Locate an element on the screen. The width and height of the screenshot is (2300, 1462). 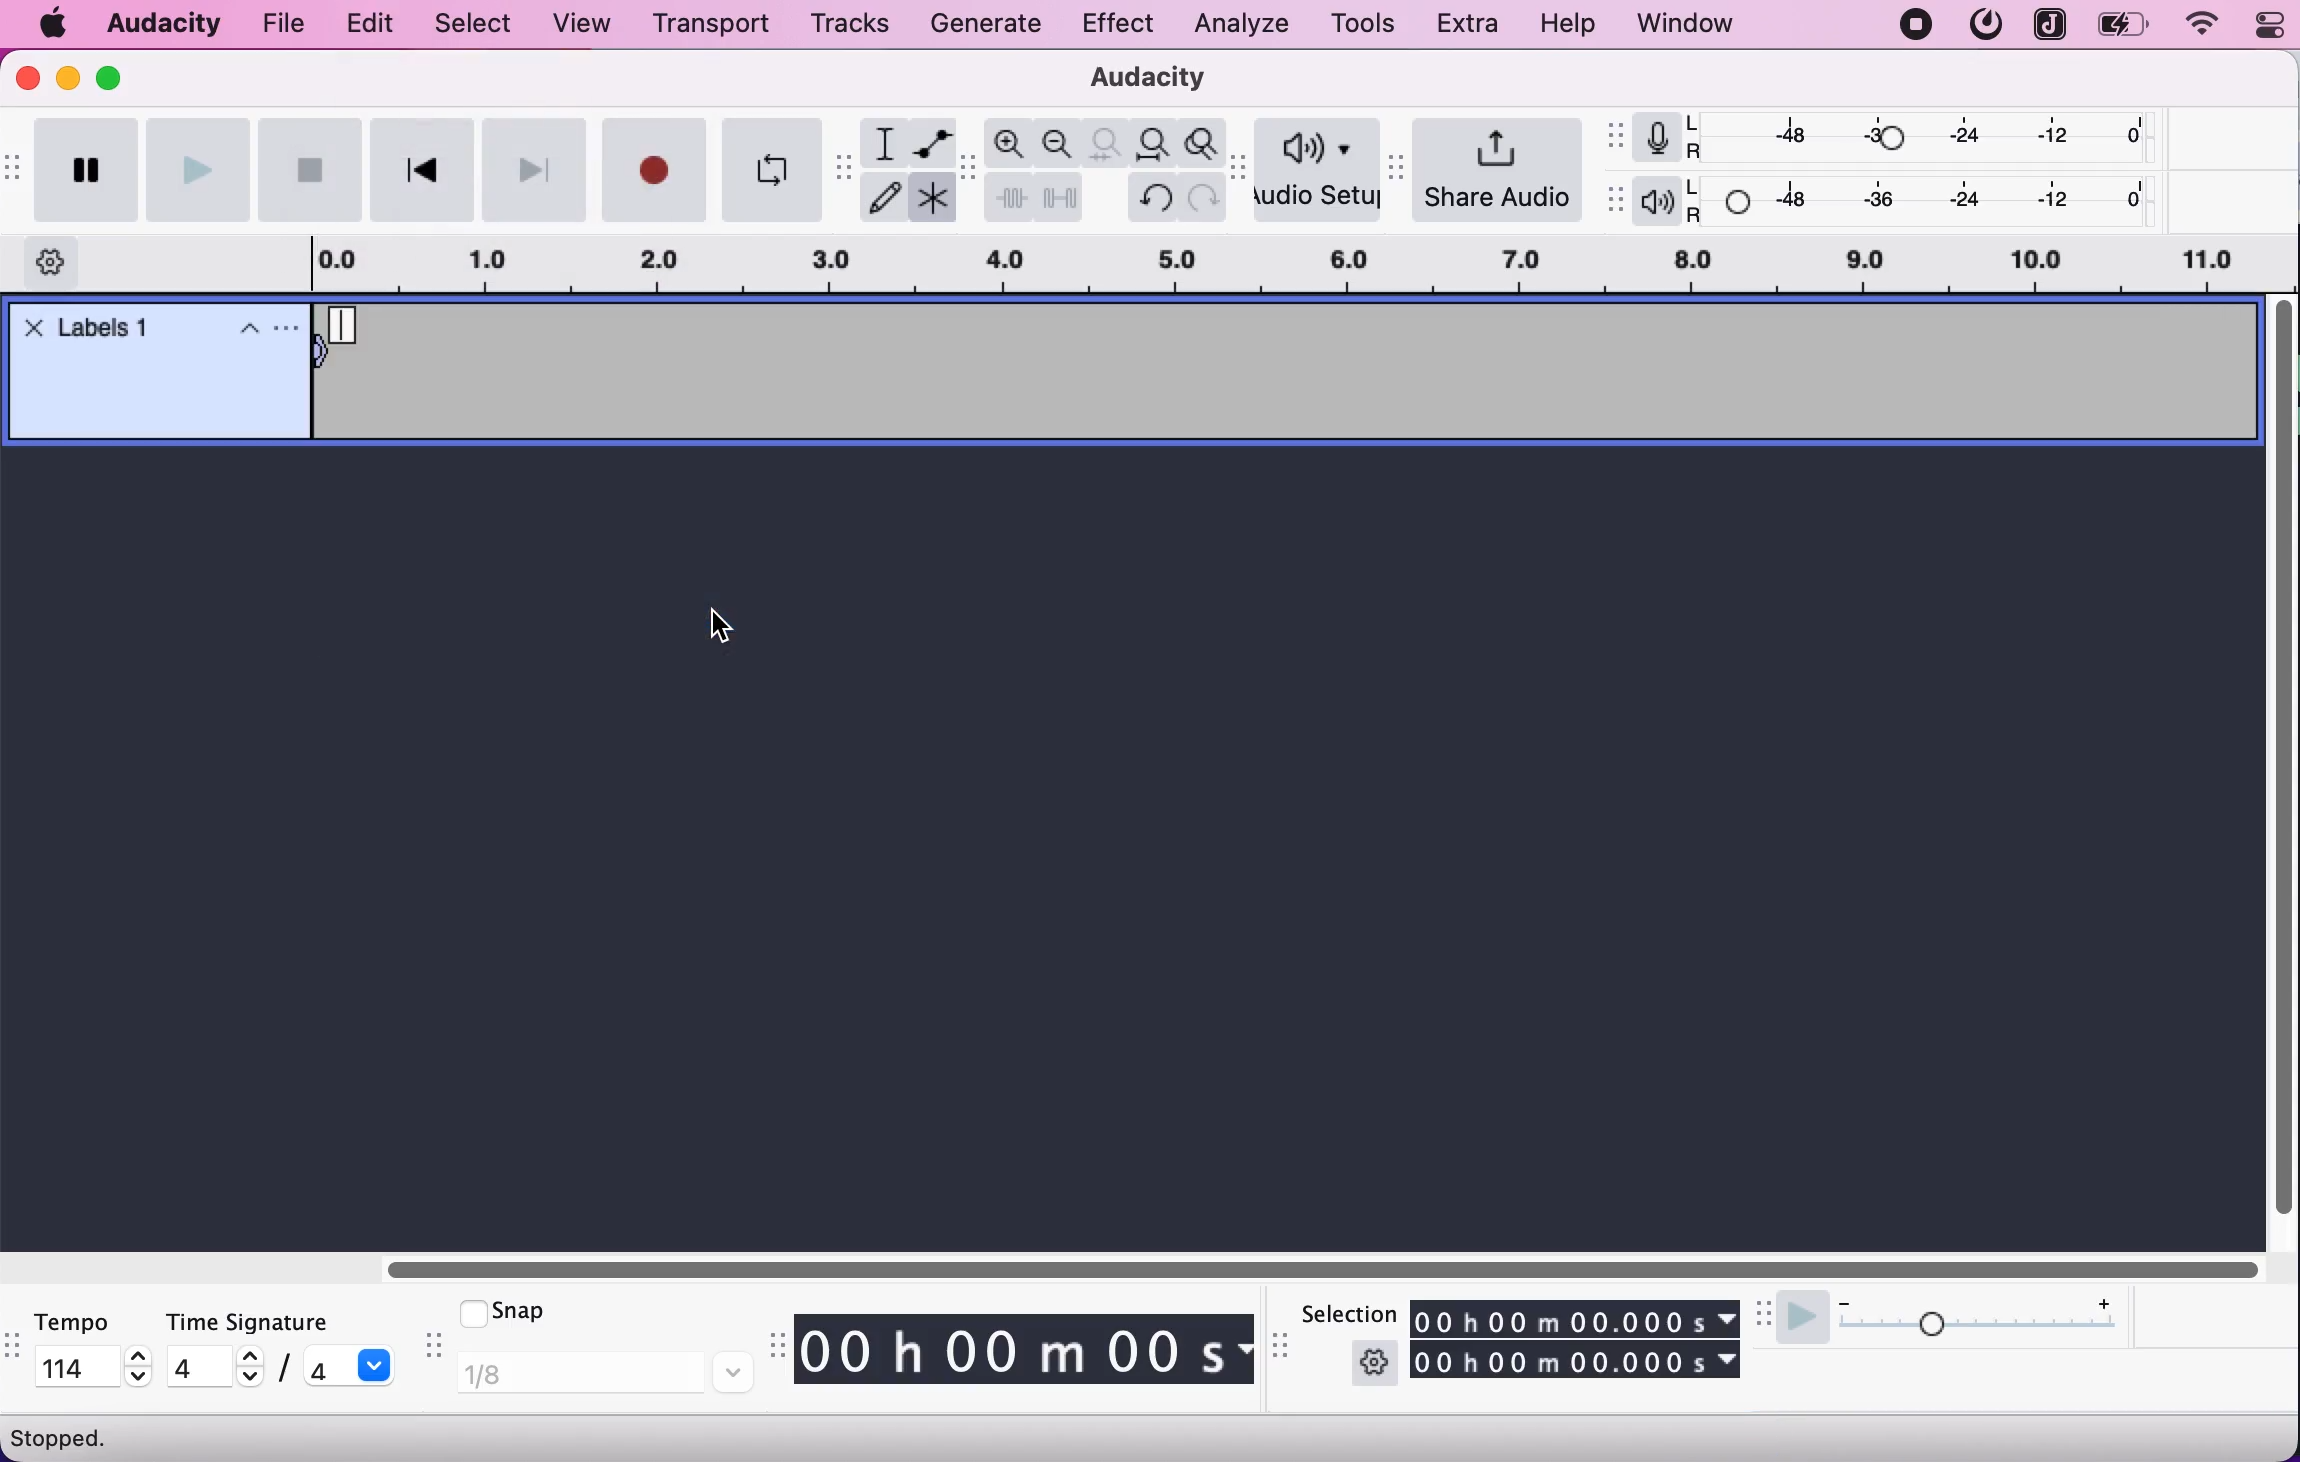
114 is located at coordinates (75, 1366).